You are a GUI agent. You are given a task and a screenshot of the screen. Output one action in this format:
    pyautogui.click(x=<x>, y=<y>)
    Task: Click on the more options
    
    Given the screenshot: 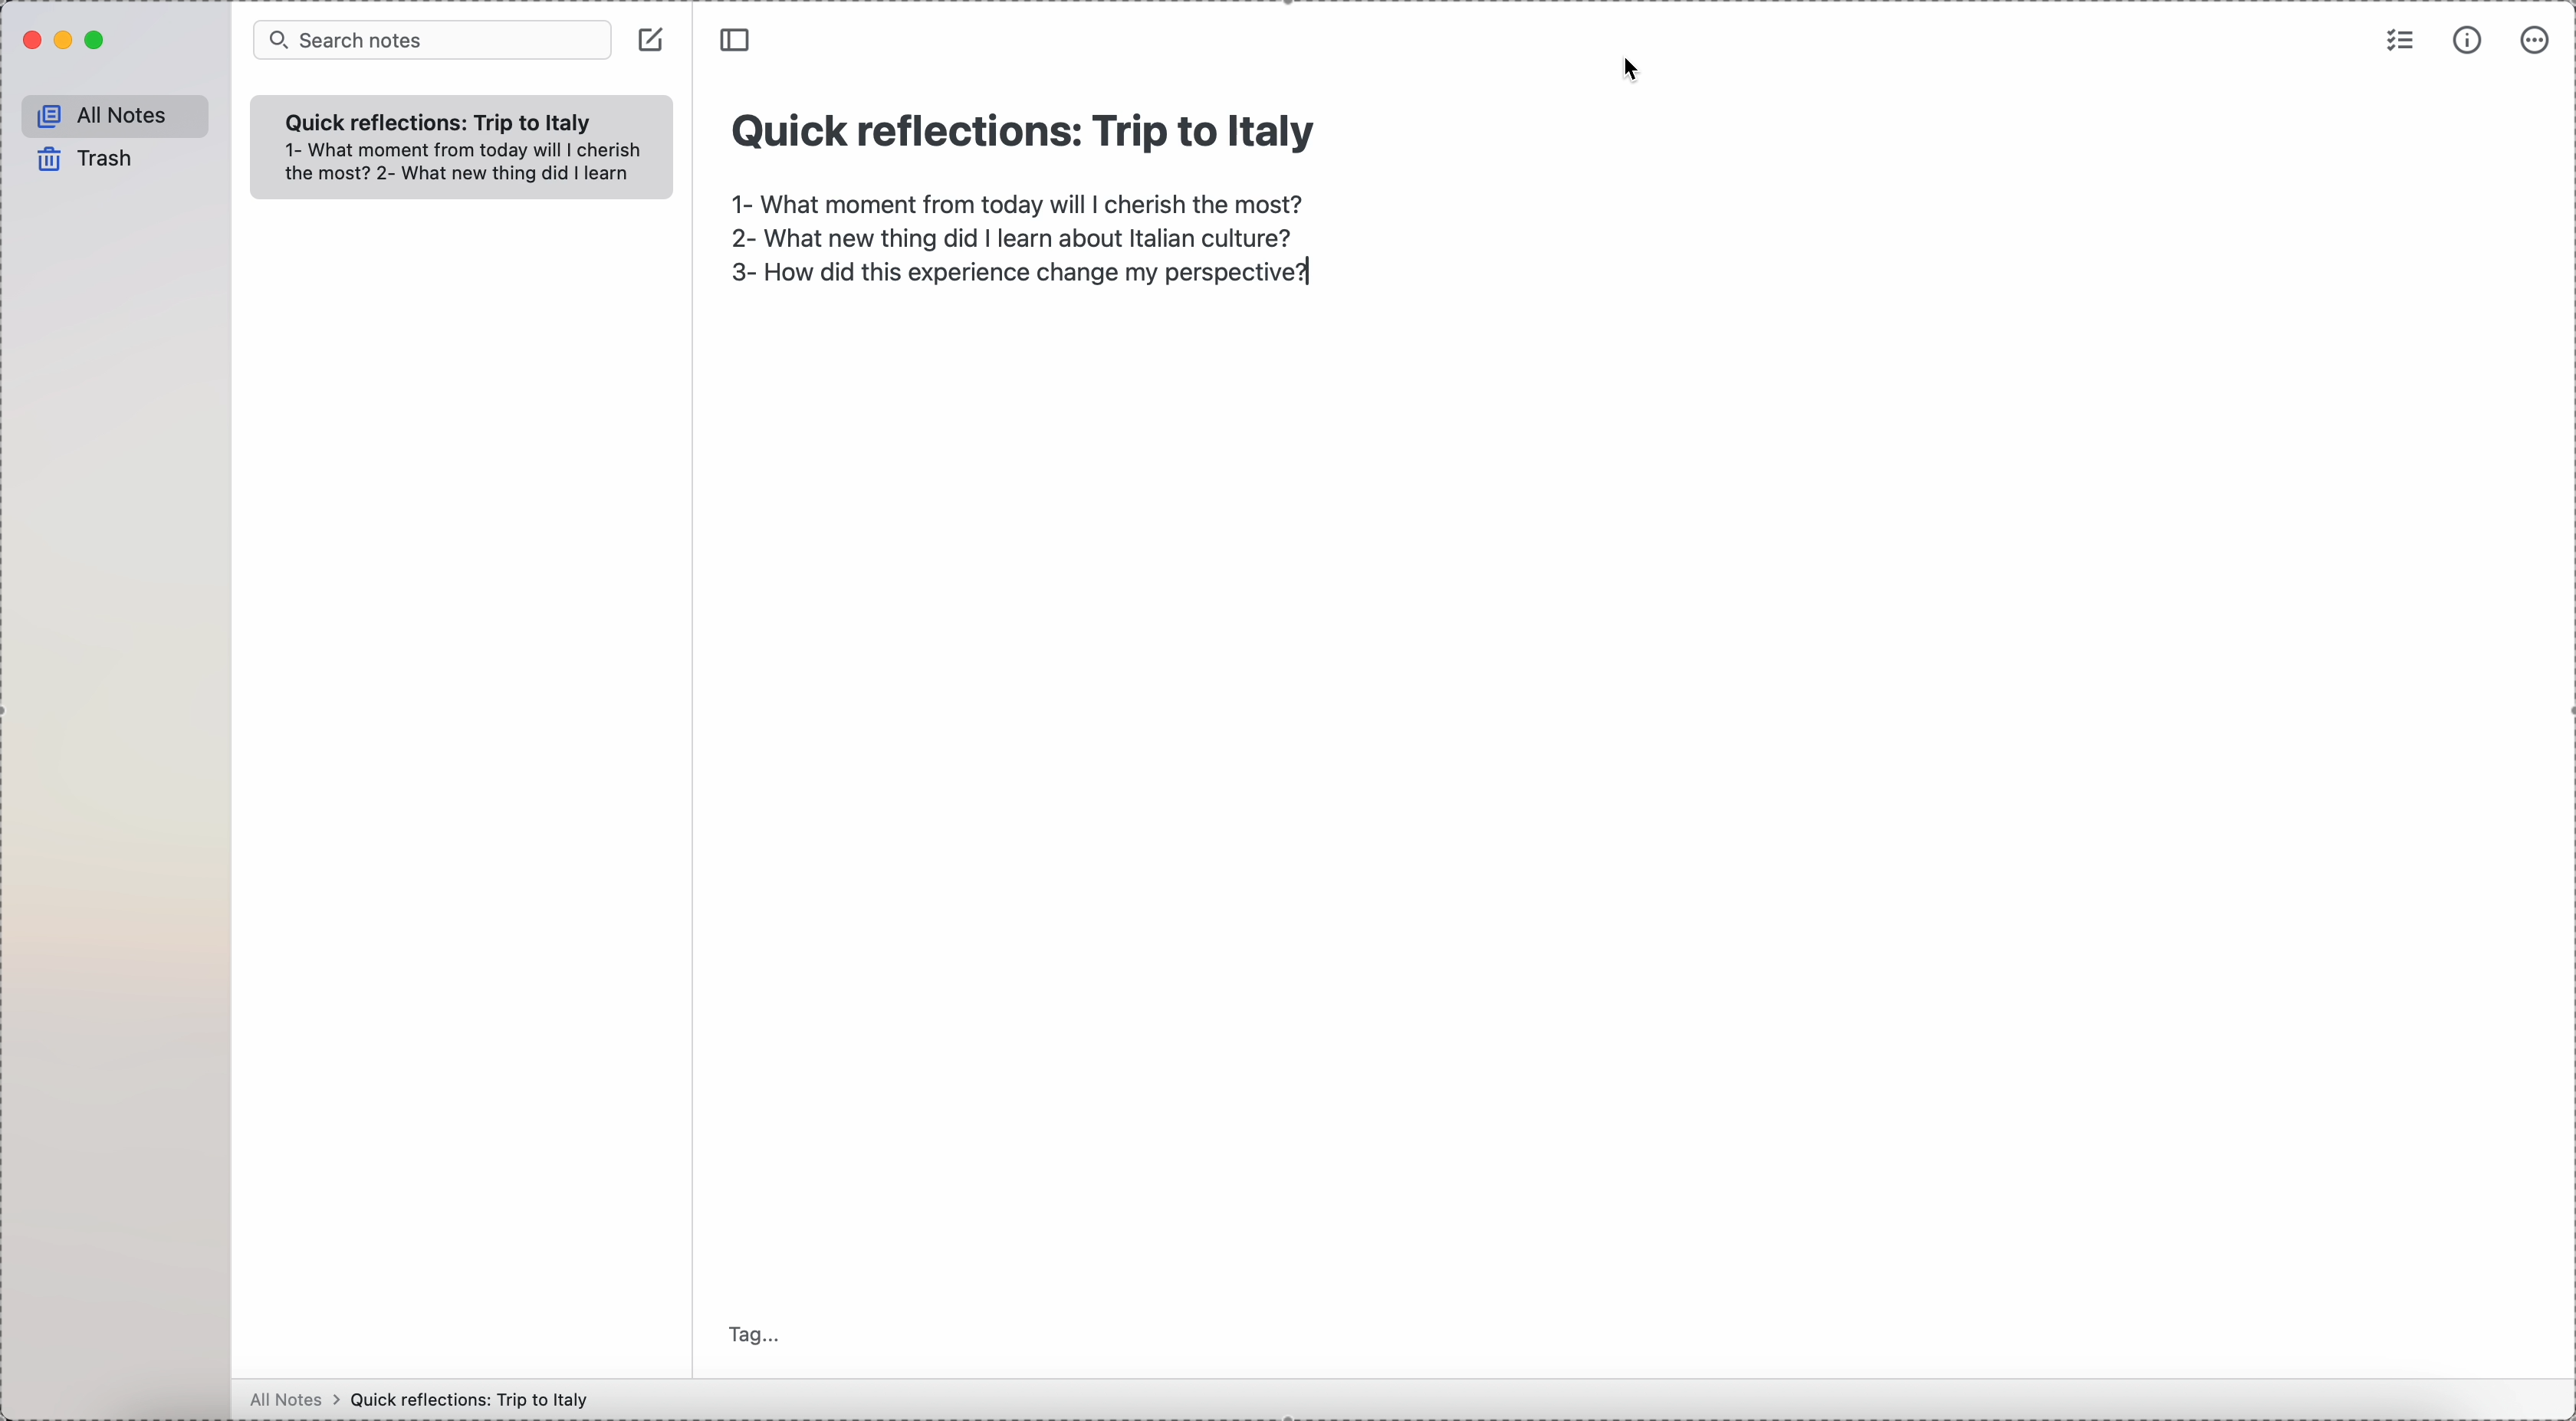 What is the action you would take?
    pyautogui.click(x=2536, y=43)
    